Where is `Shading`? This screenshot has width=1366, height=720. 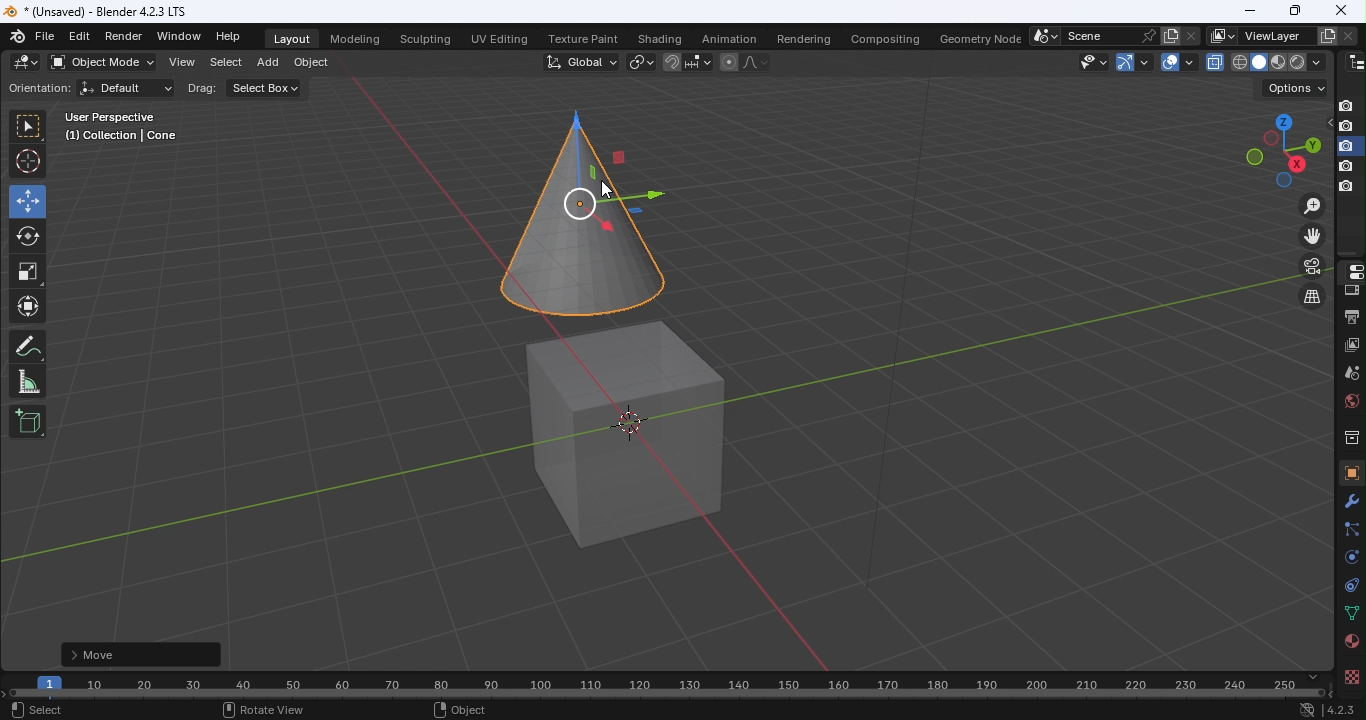
Shading is located at coordinates (659, 38).